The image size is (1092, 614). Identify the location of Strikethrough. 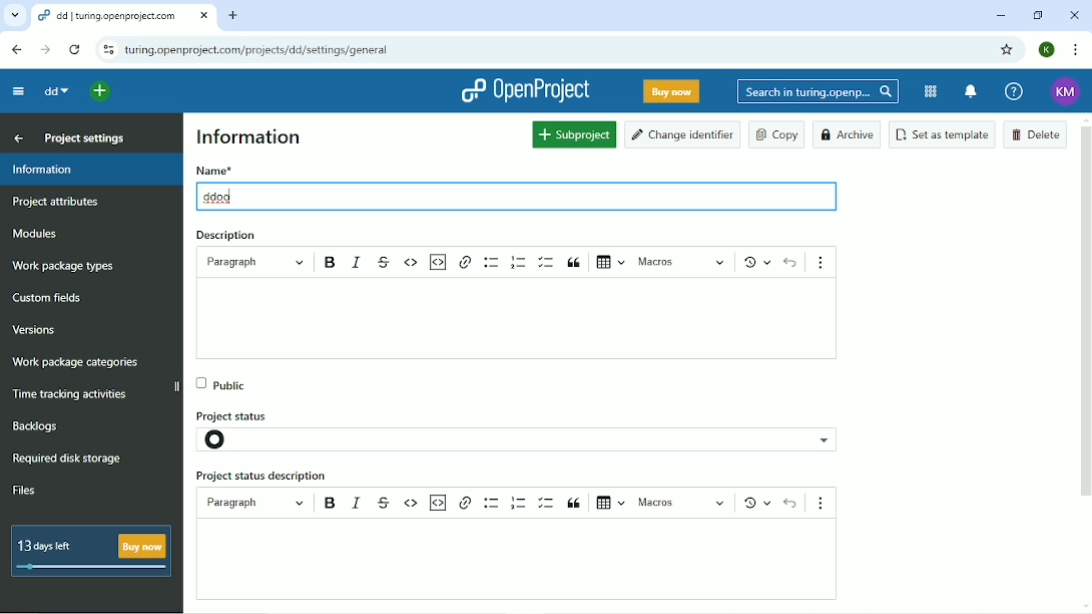
(383, 261).